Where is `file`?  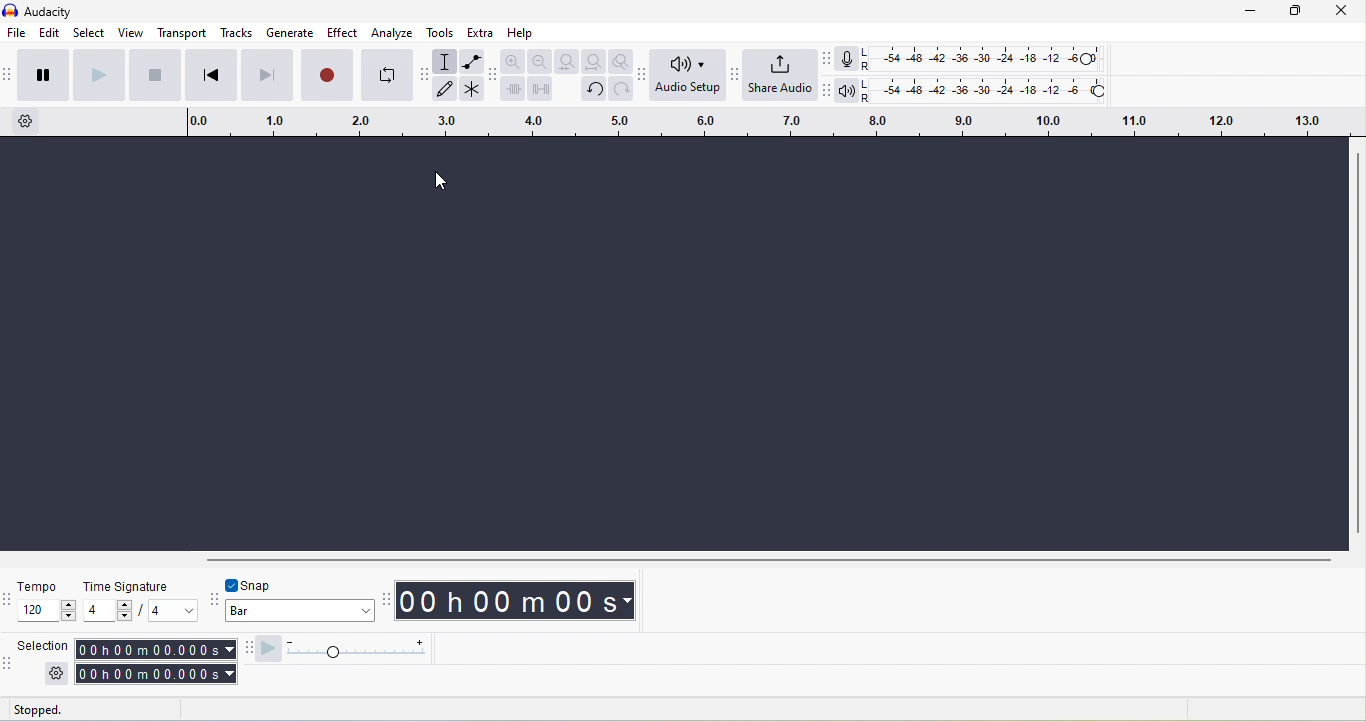 file is located at coordinates (18, 34).